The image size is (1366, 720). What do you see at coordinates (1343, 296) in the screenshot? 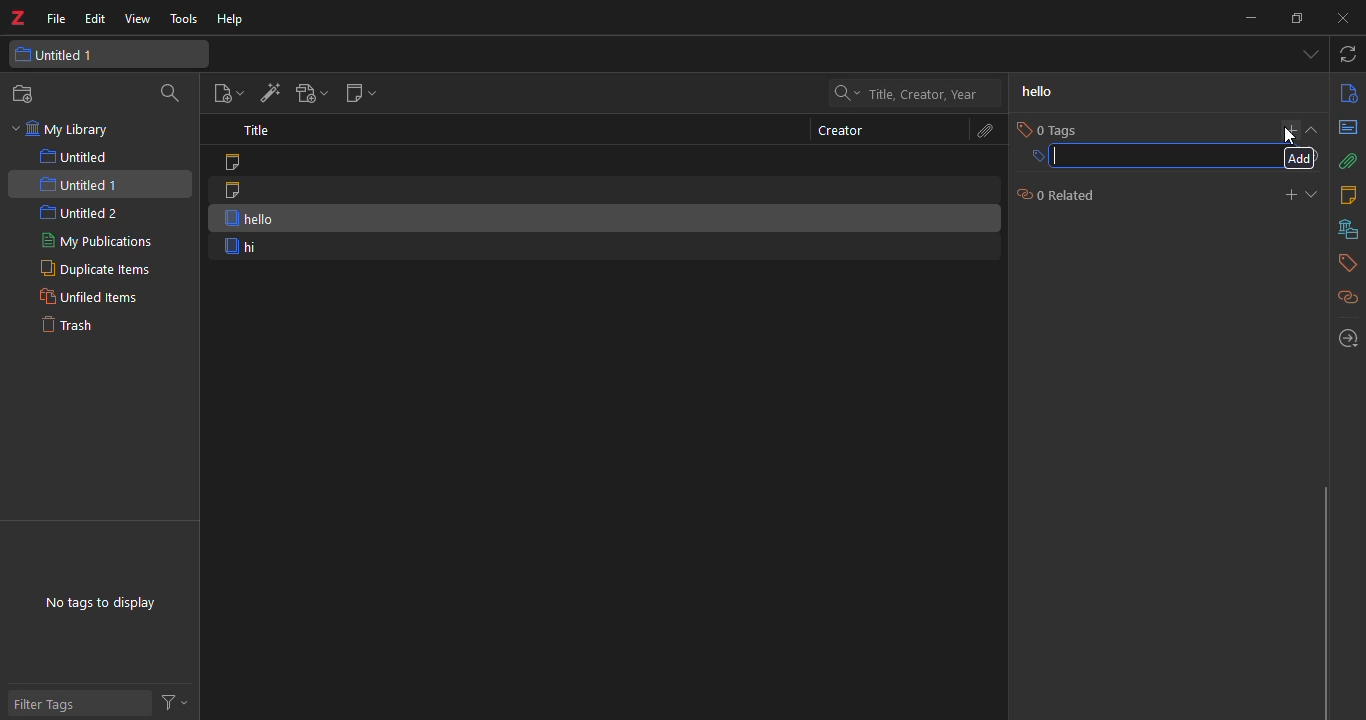
I see `related` at bounding box center [1343, 296].